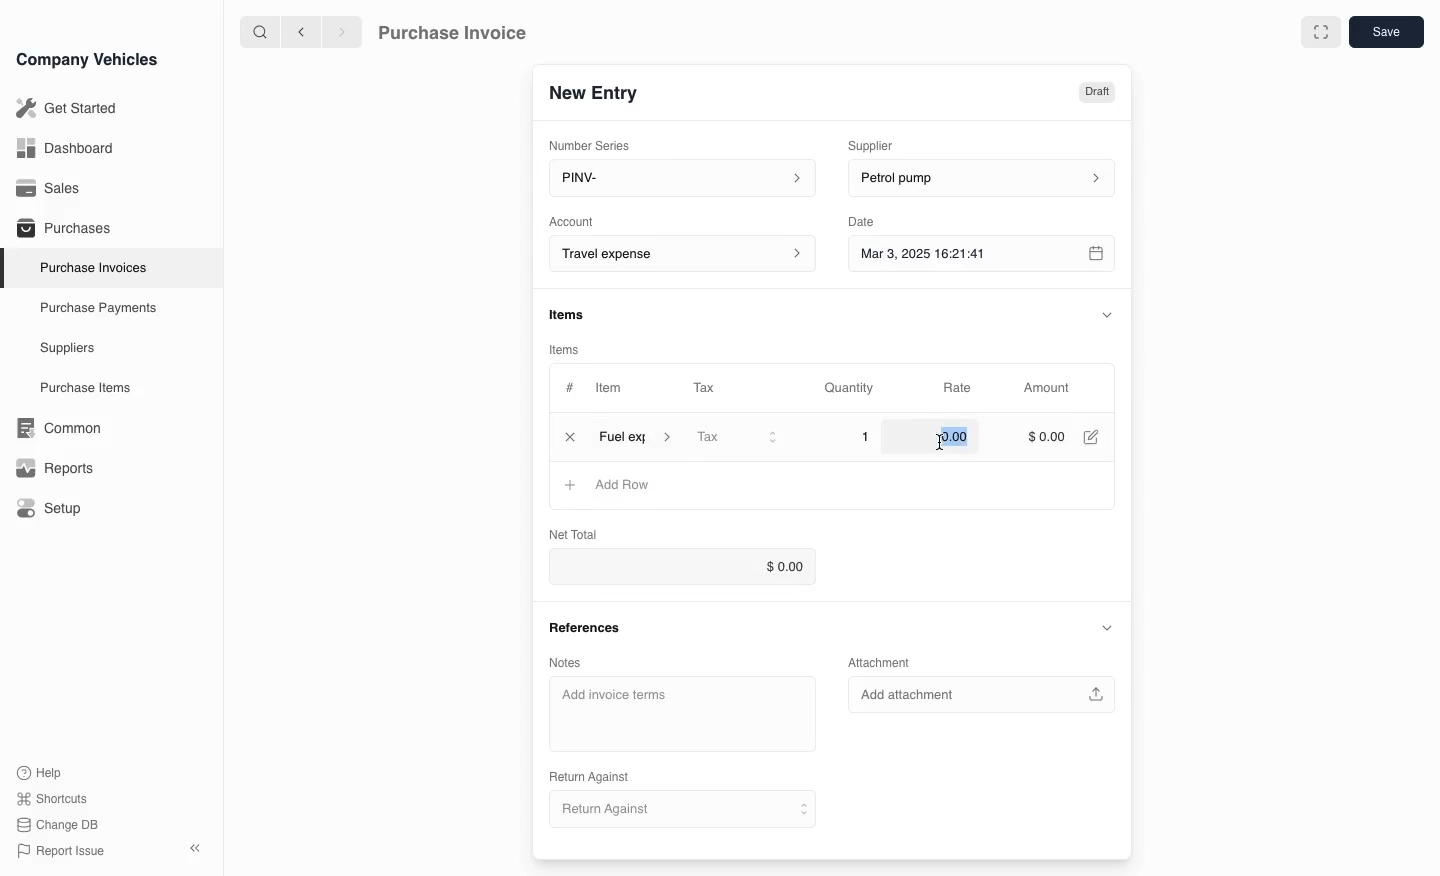  Describe the element at coordinates (60, 825) in the screenshot. I see `change DB` at that location.